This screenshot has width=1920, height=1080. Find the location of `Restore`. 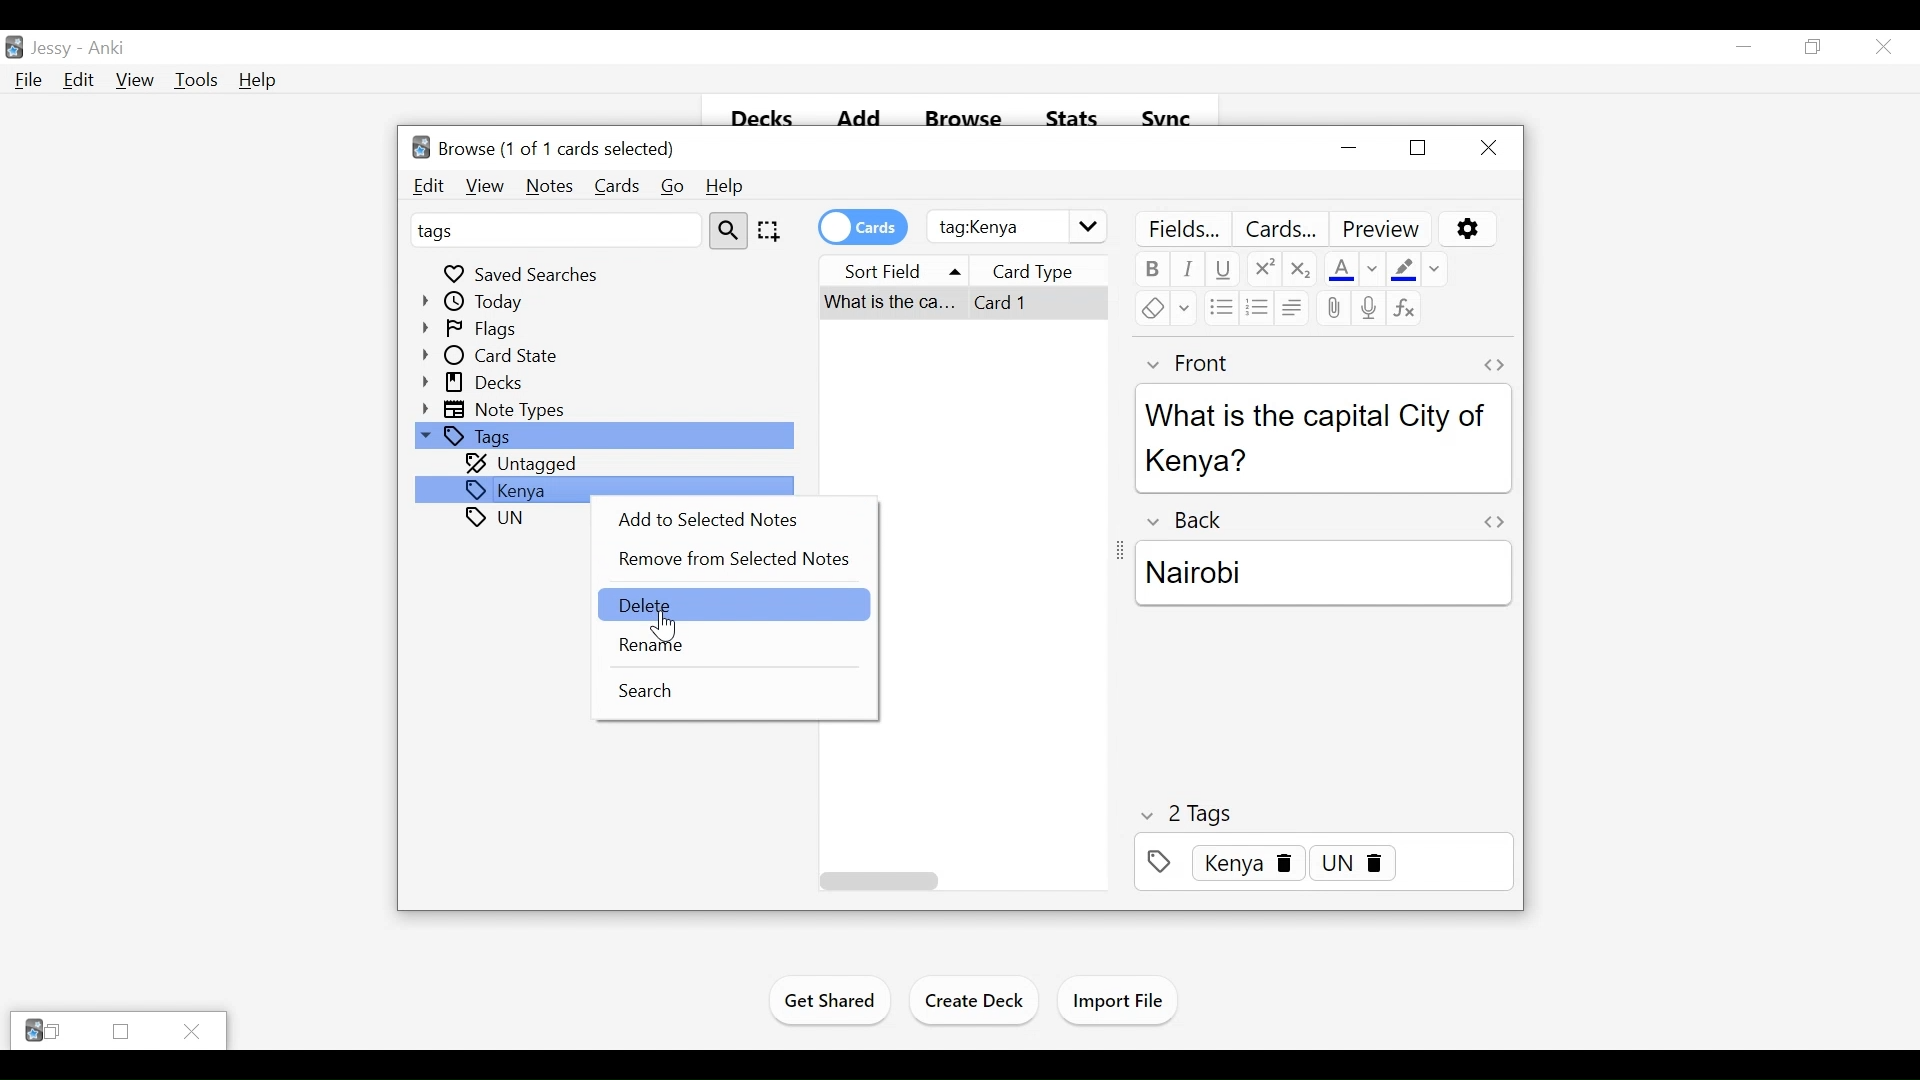

Restore is located at coordinates (1811, 47).